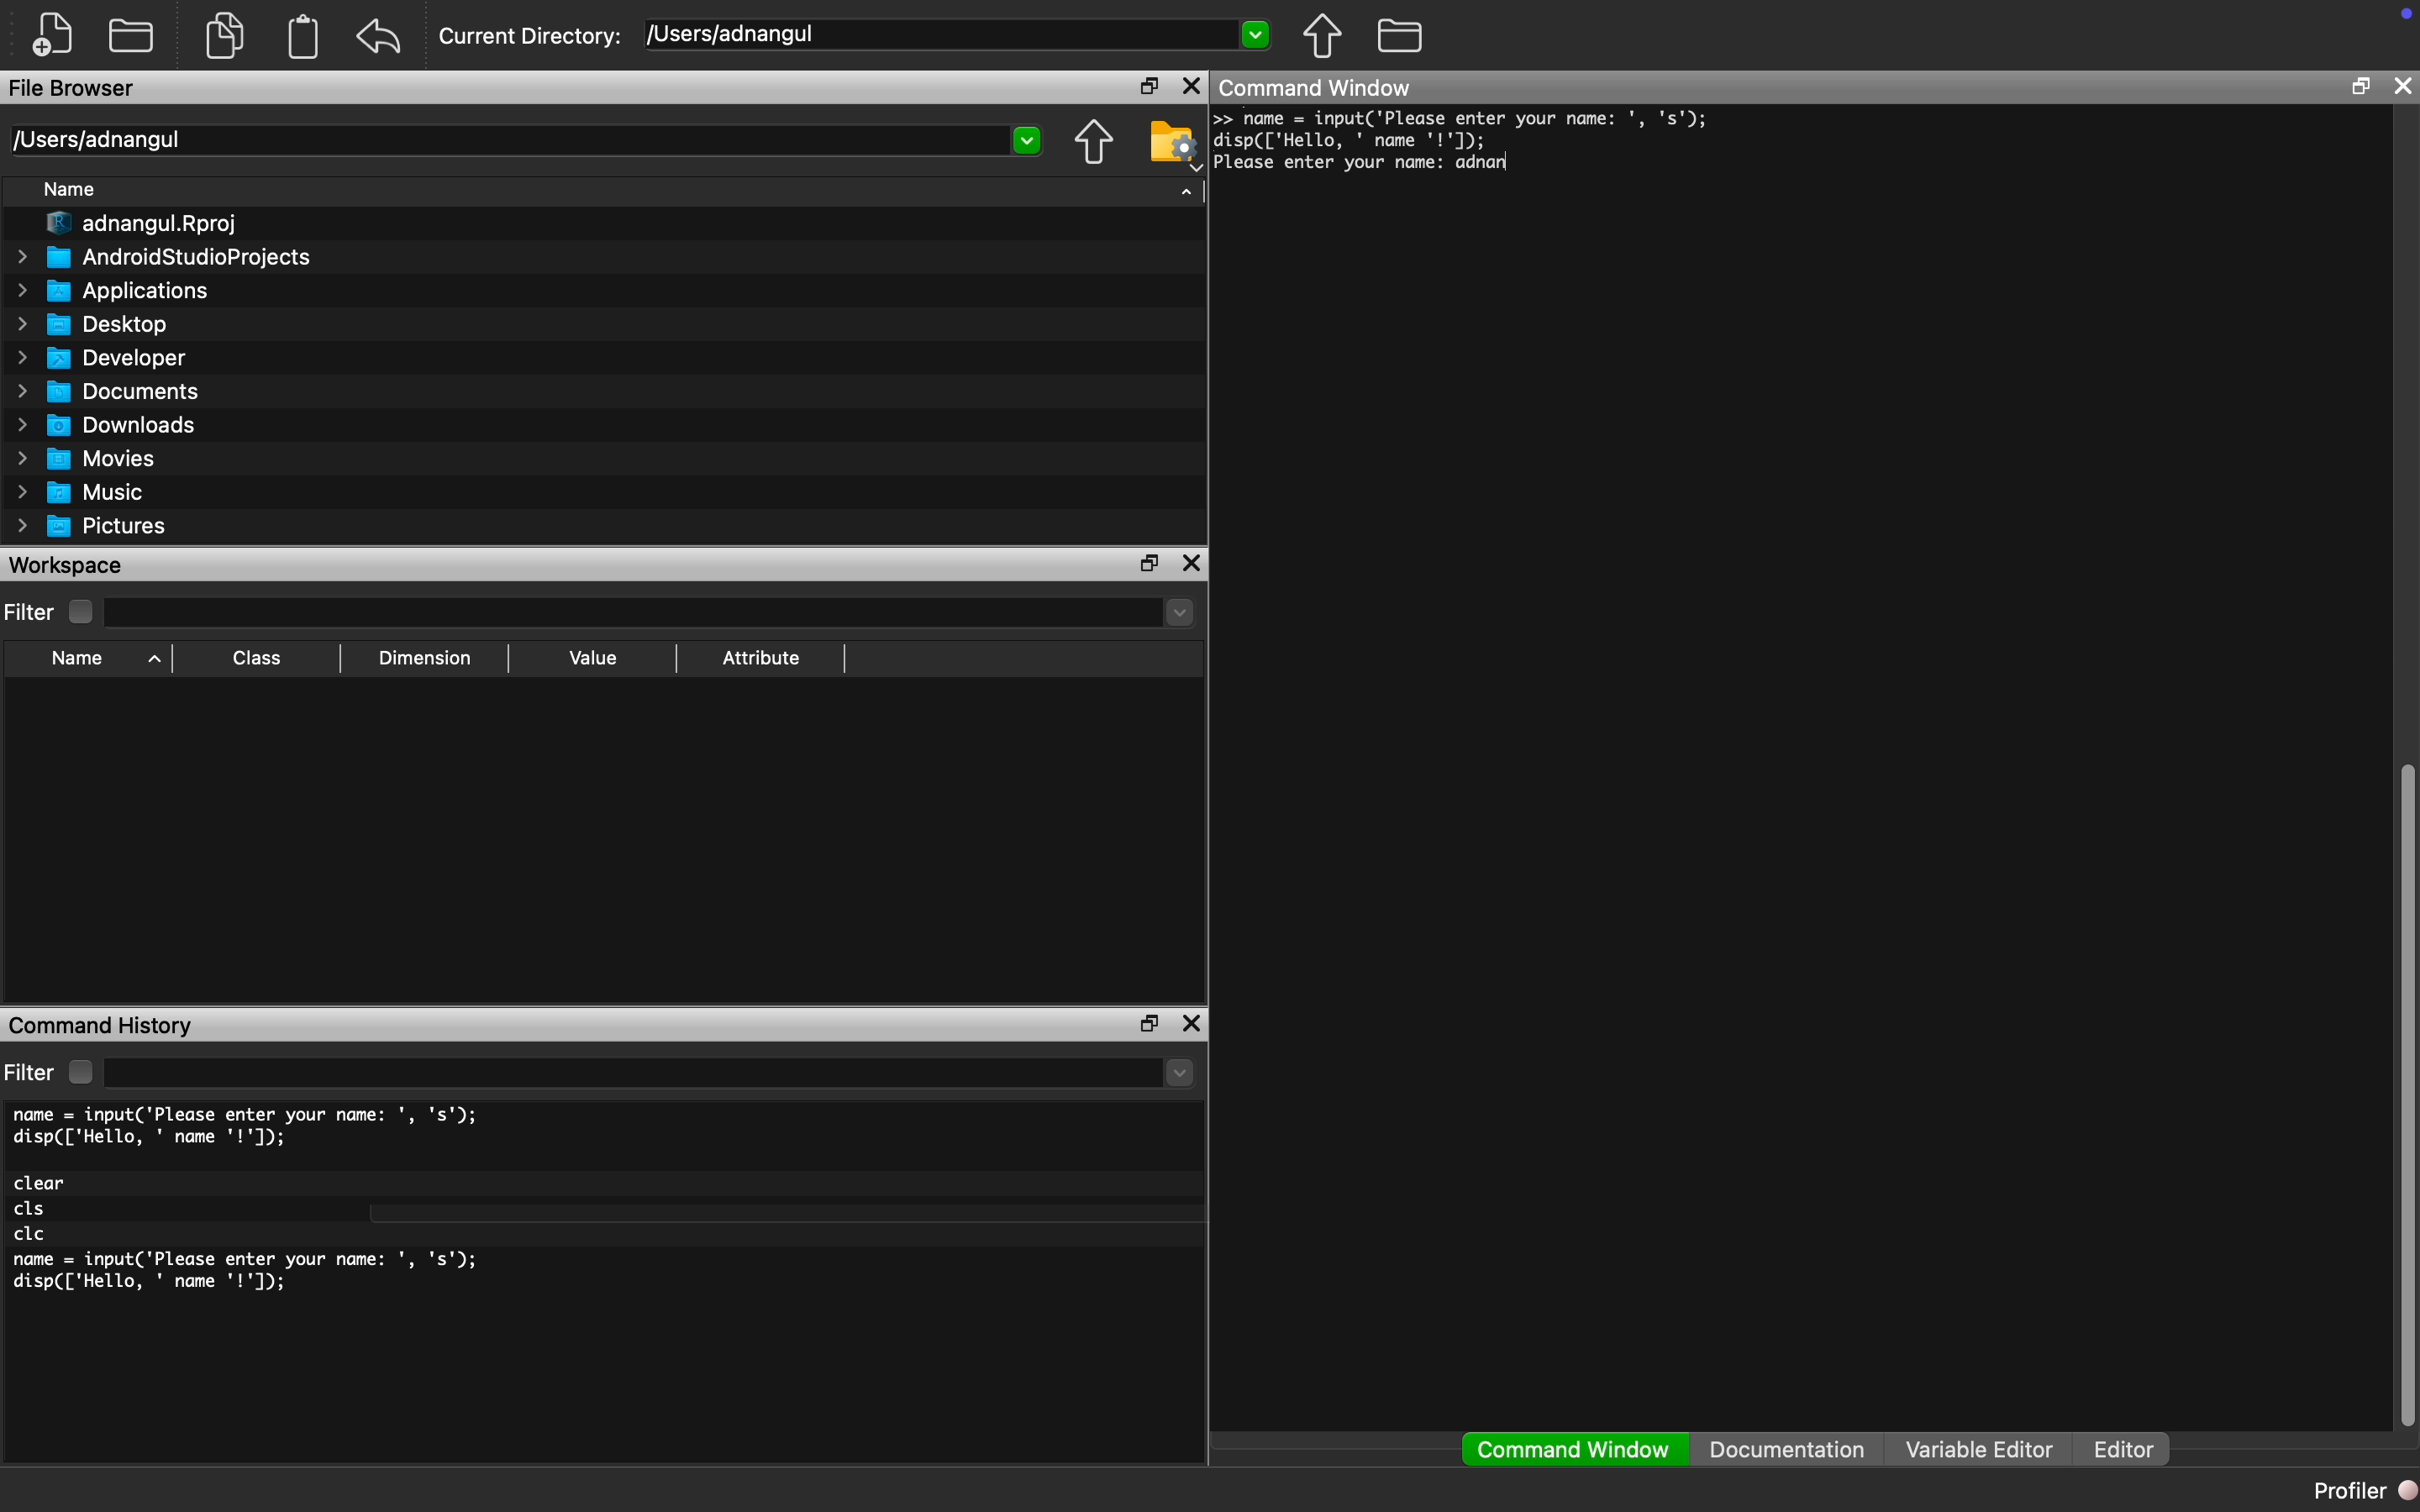 Image resolution: width=2420 pixels, height=1512 pixels. I want to click on Movies, so click(81, 458).